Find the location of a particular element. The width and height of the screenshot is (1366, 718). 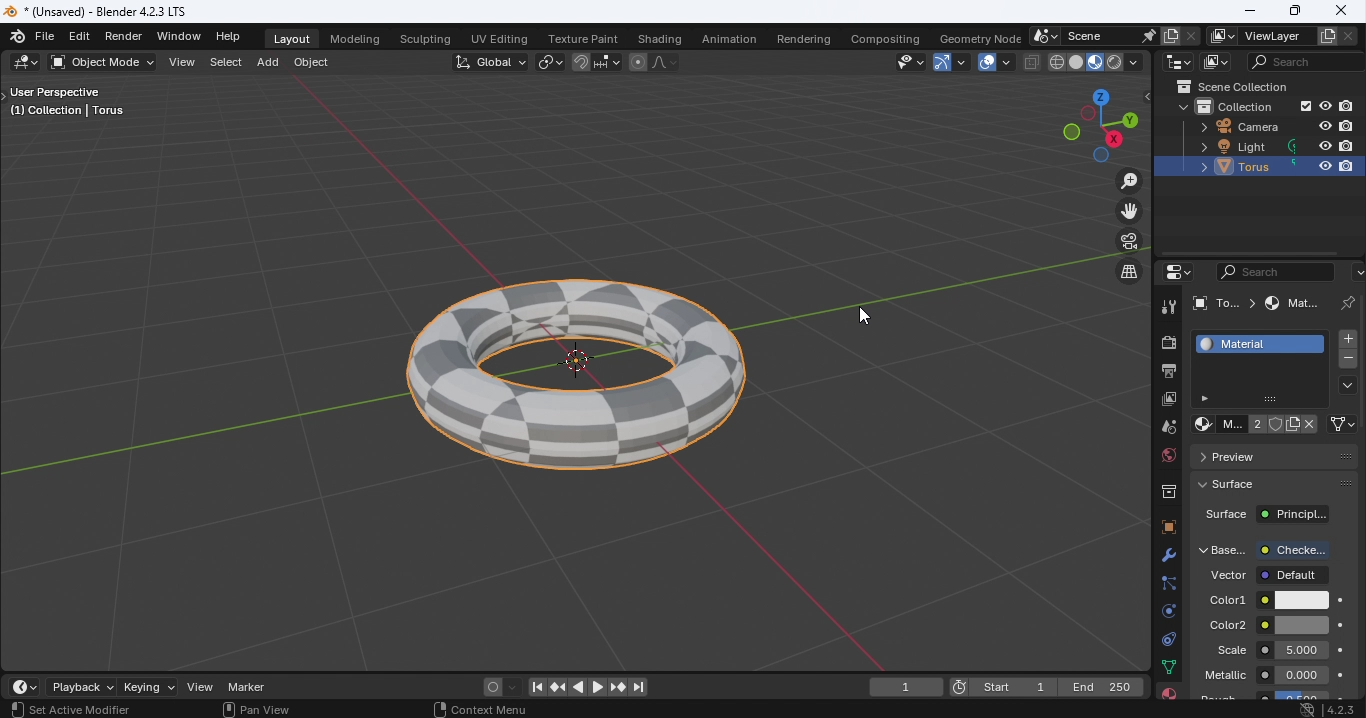

Remove material slot is located at coordinates (1347, 361).